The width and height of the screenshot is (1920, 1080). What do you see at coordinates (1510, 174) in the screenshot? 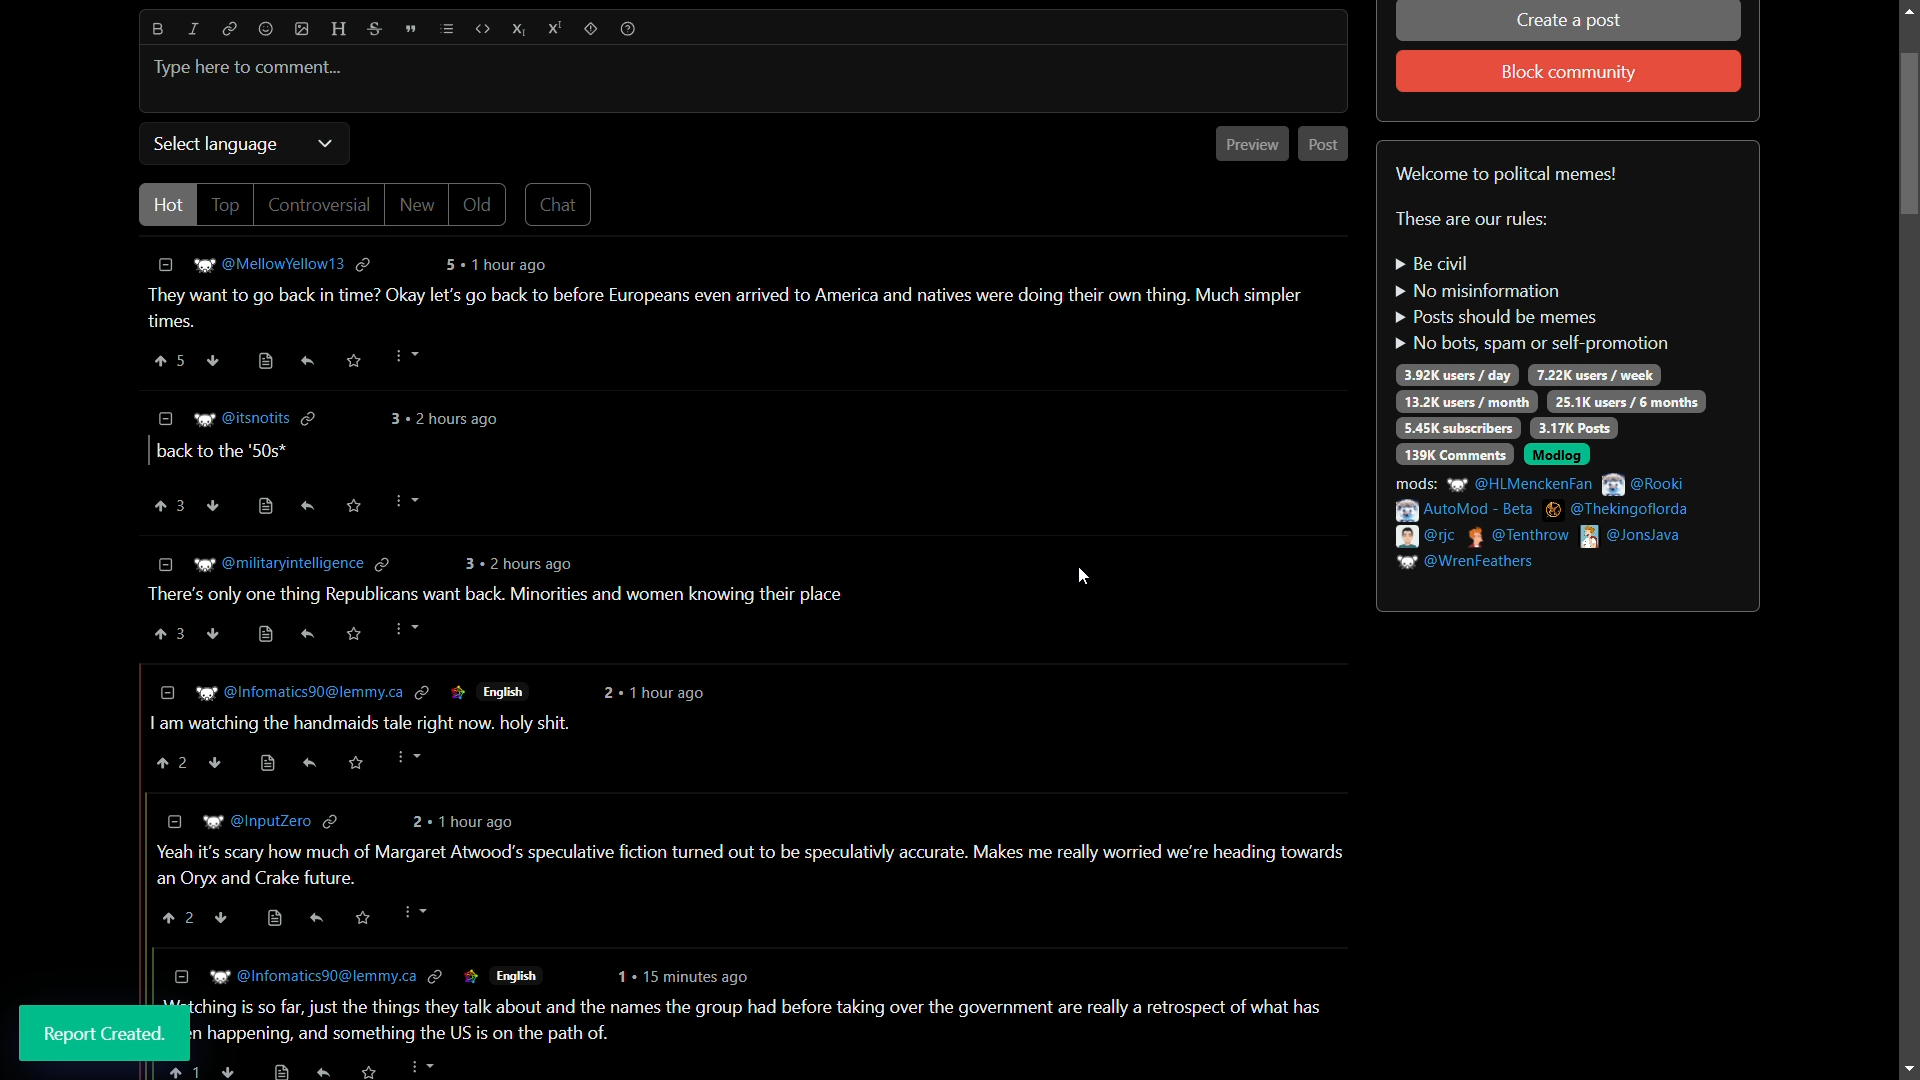
I see `welcome to political memes` at bounding box center [1510, 174].